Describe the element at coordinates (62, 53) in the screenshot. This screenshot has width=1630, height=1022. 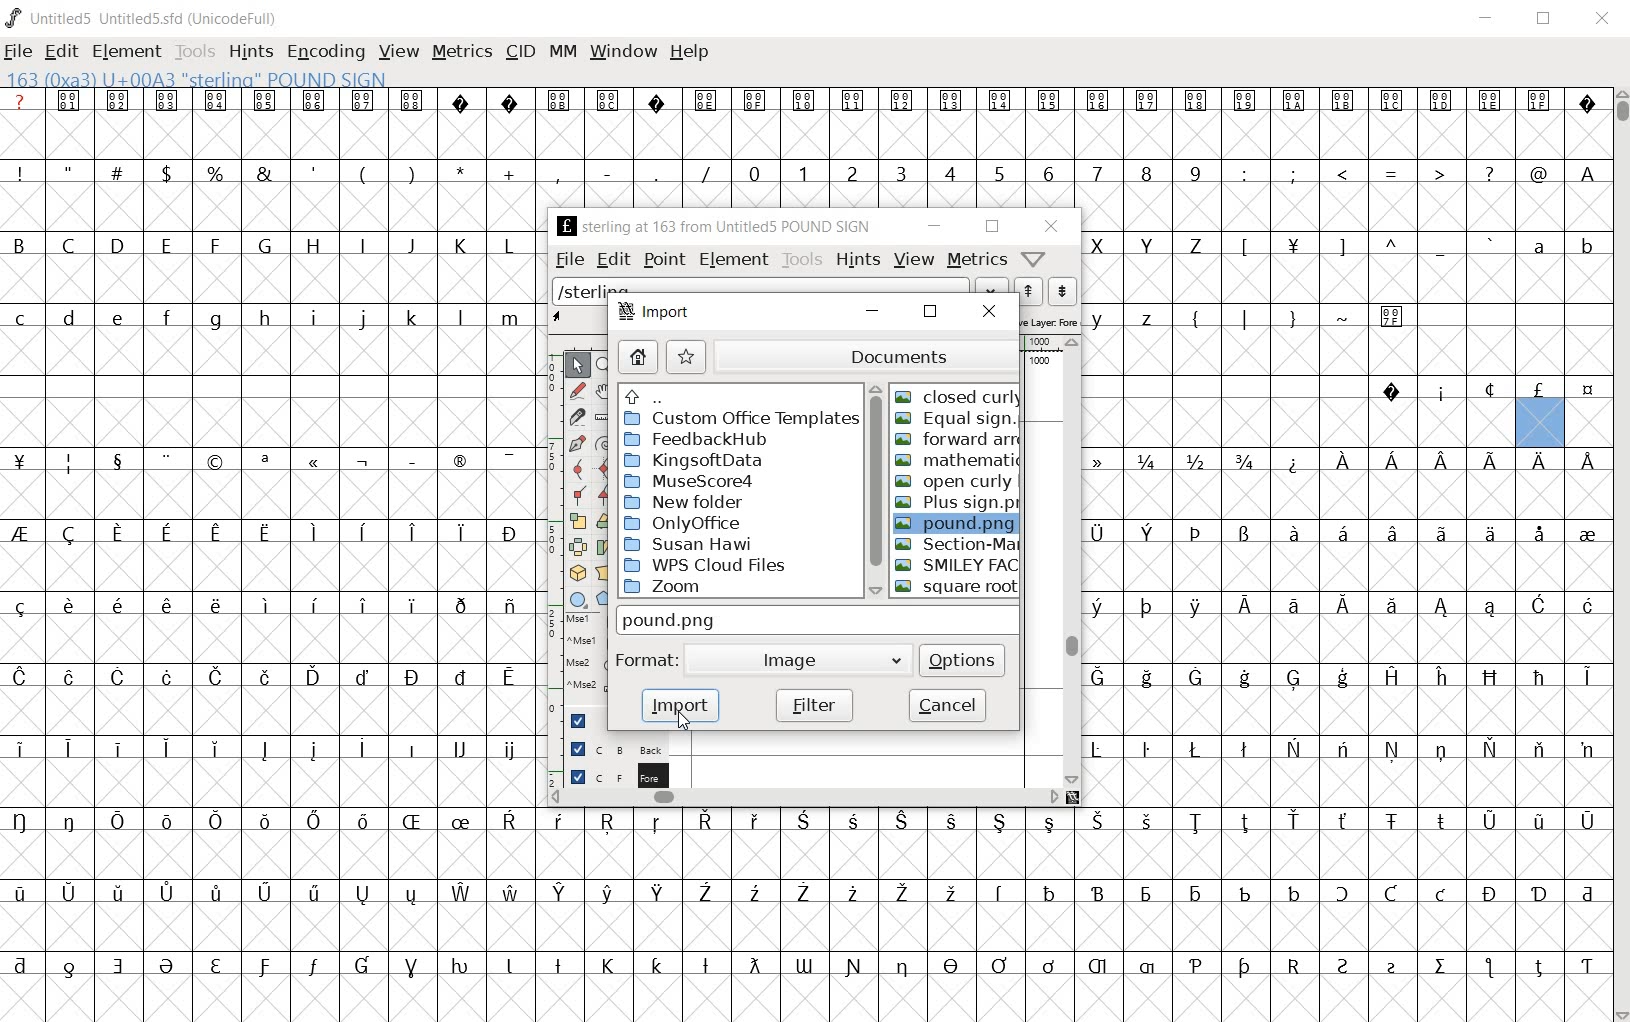
I see `edit` at that location.